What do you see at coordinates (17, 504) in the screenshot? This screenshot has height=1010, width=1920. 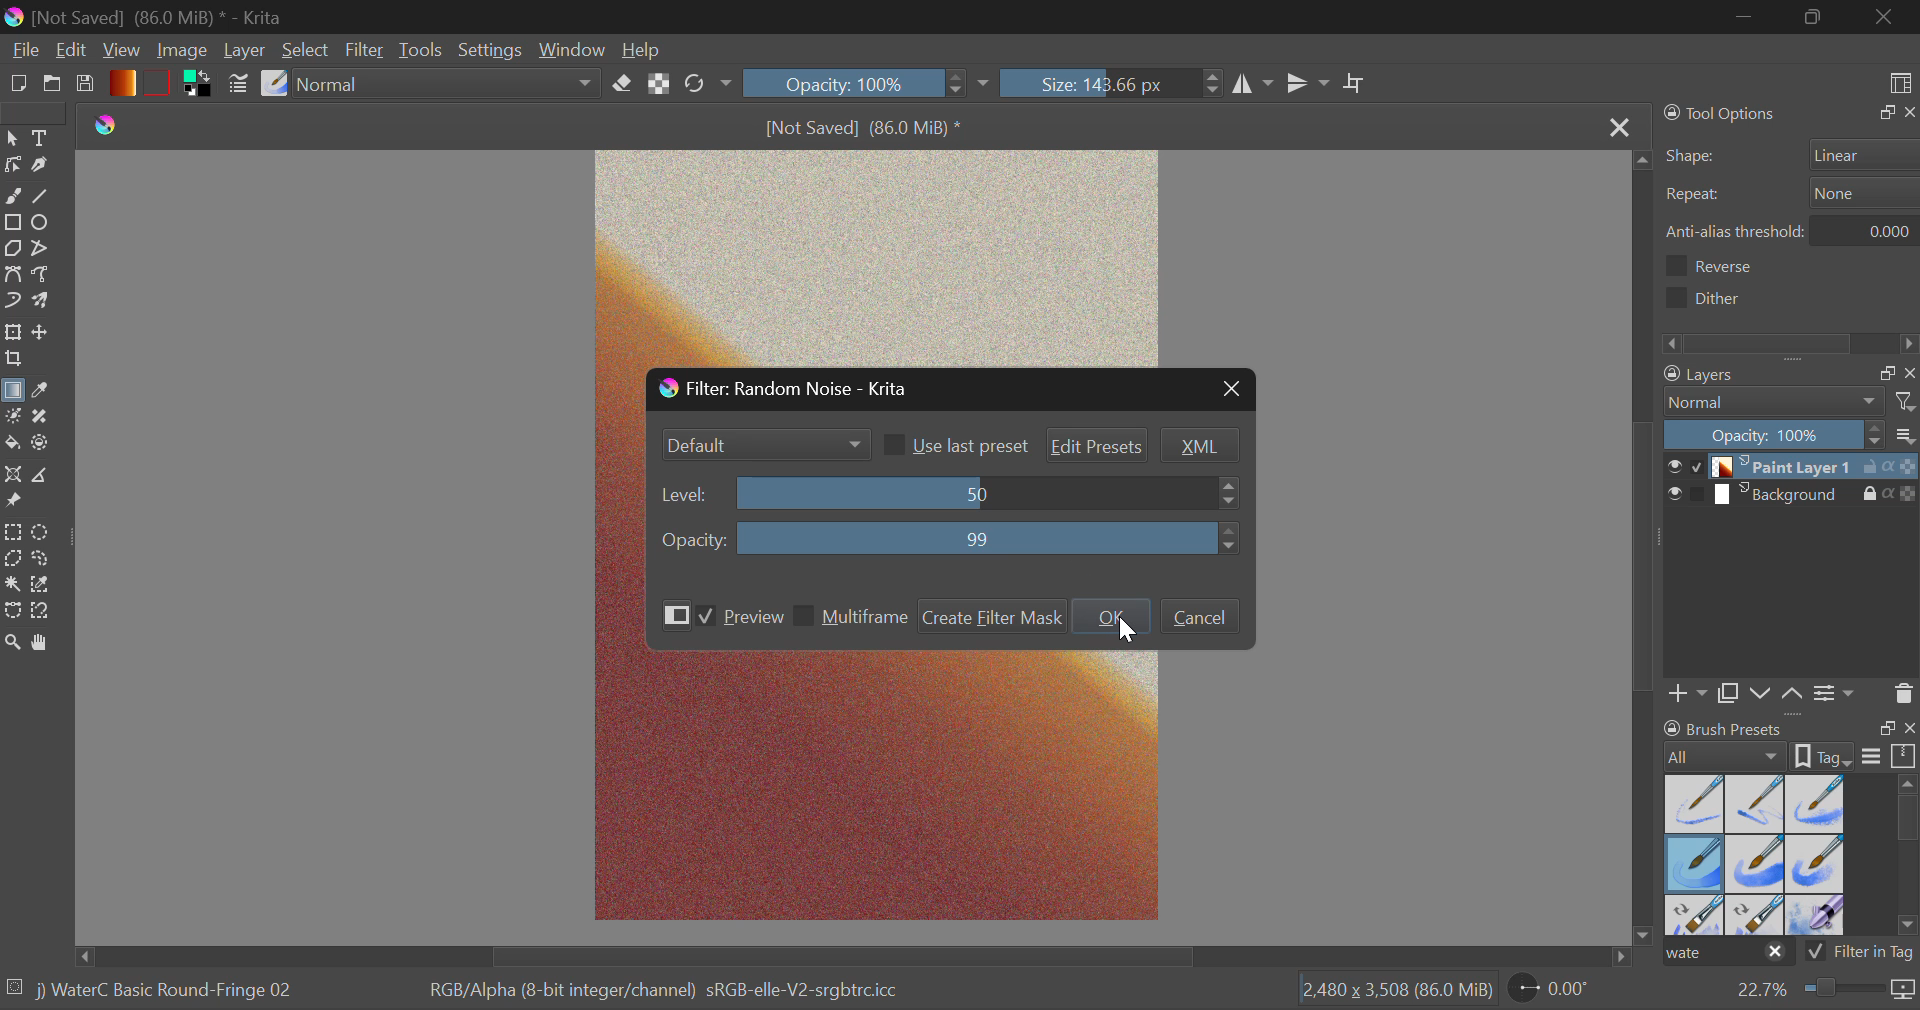 I see `Reference Images` at bounding box center [17, 504].